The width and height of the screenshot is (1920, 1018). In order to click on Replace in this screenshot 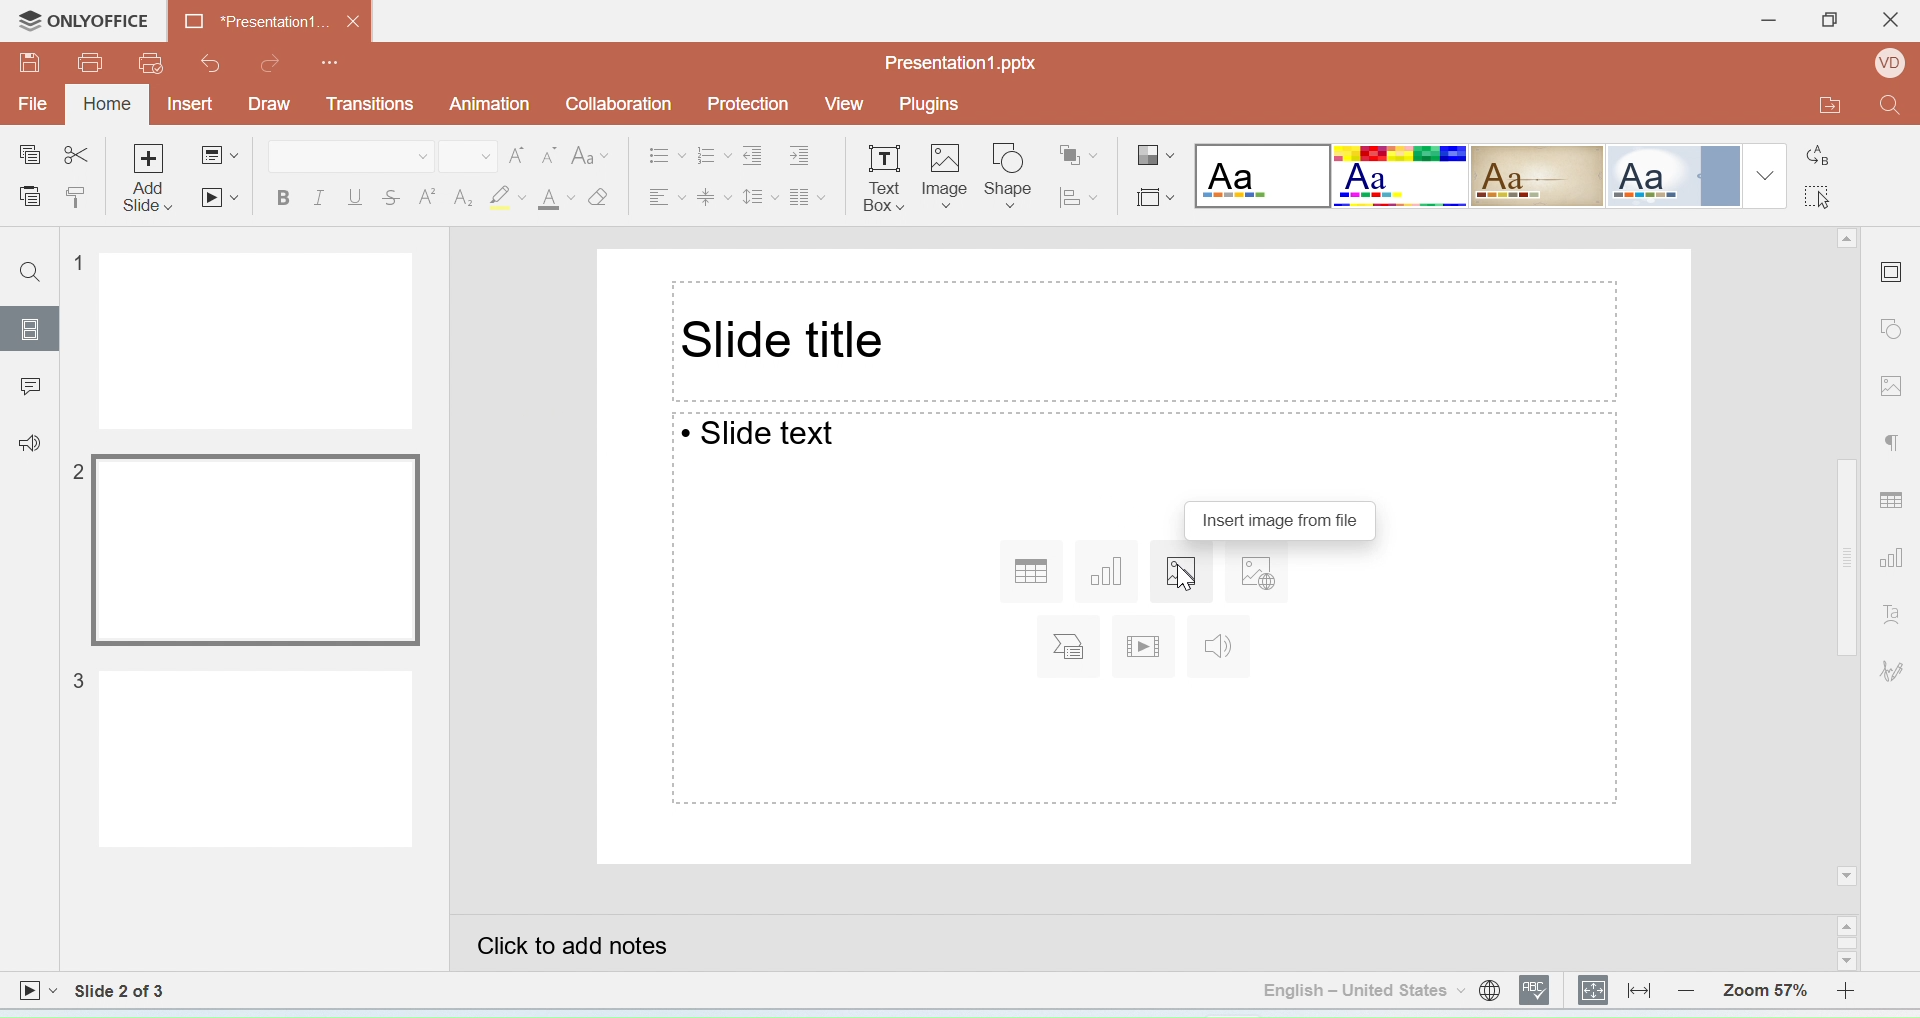, I will do `click(1820, 148)`.